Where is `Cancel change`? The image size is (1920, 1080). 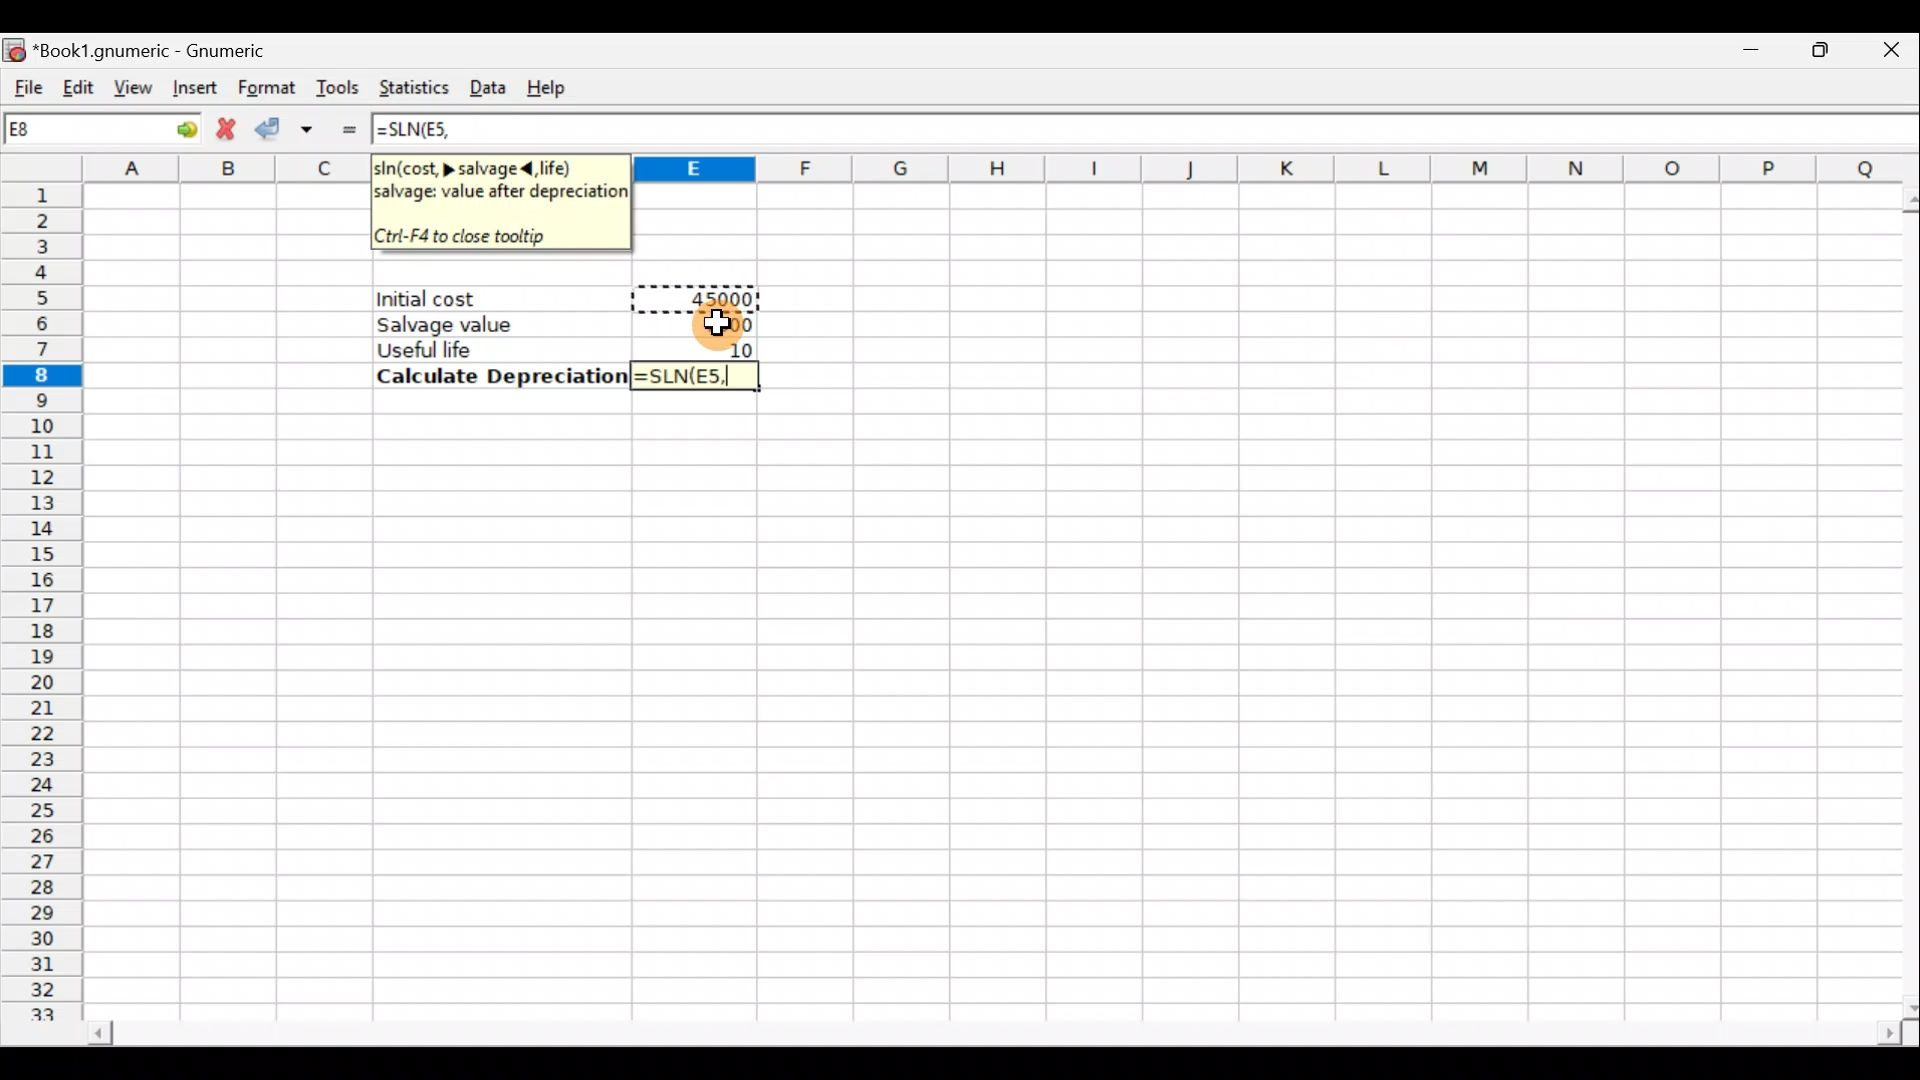
Cancel change is located at coordinates (227, 129).